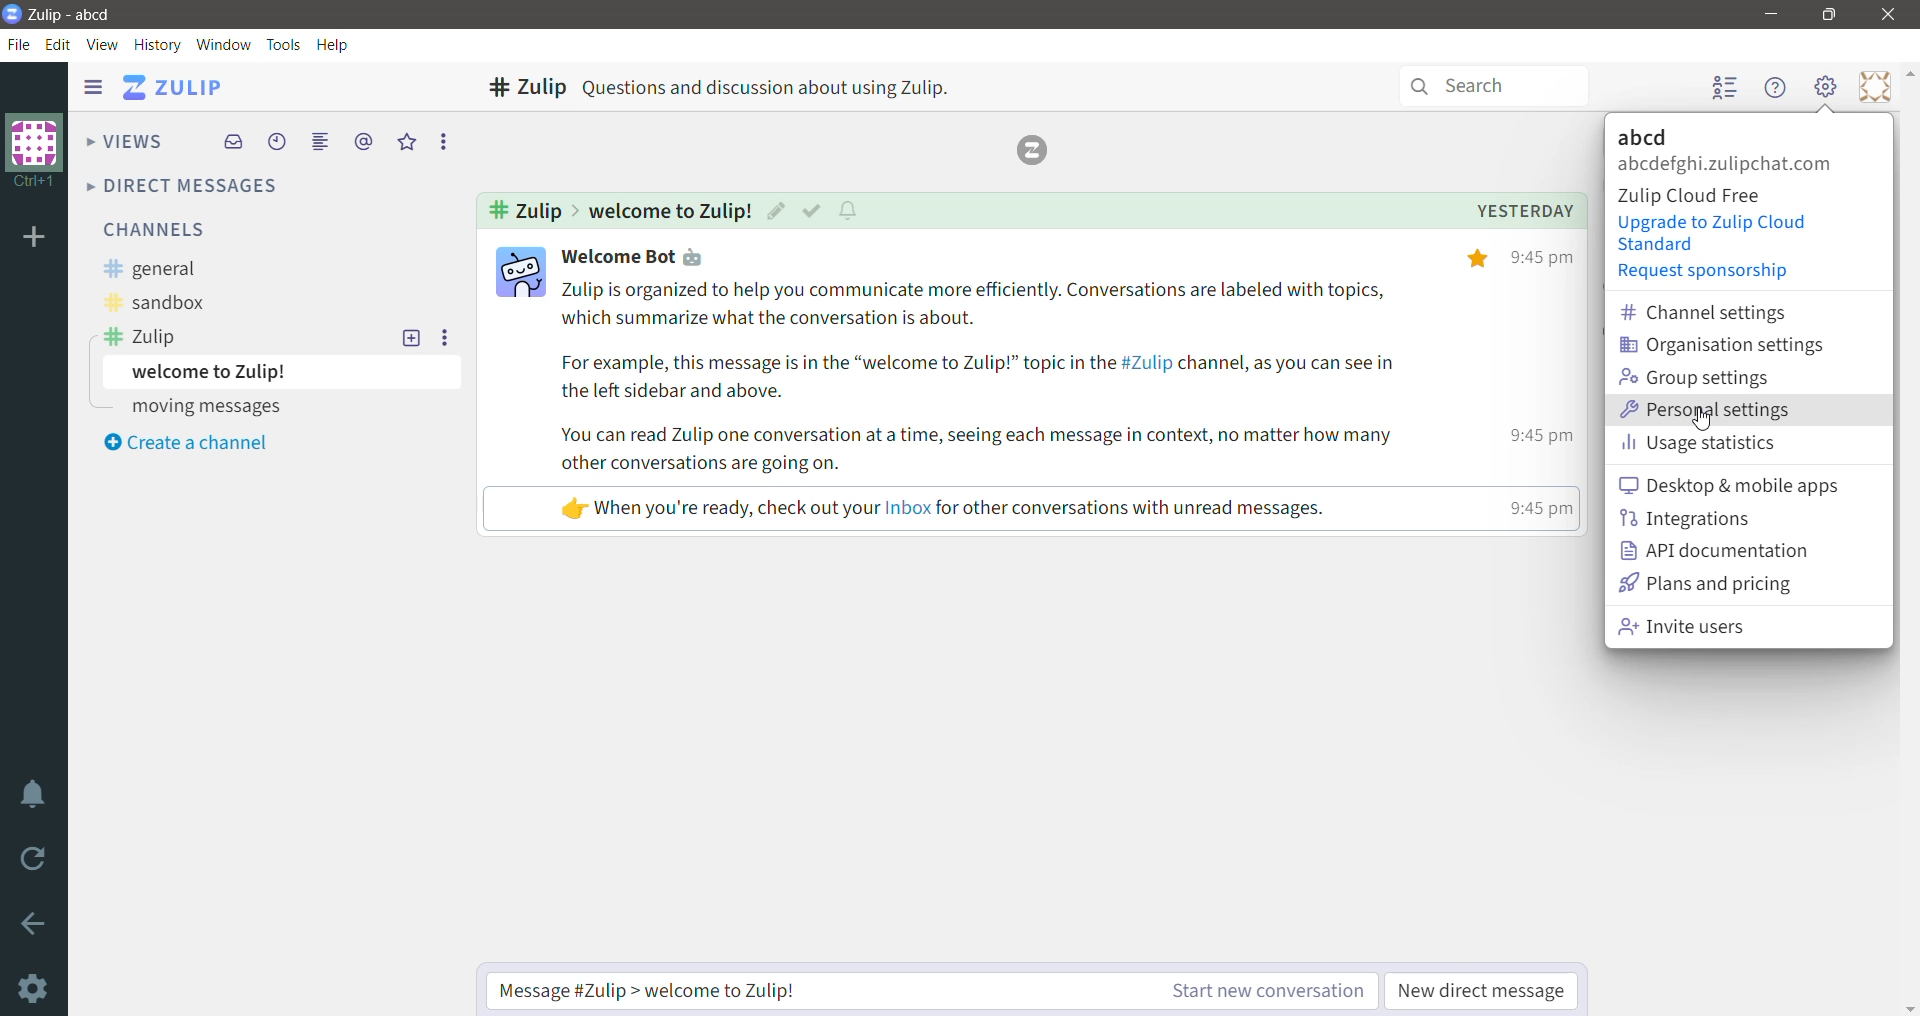 Image resolution: width=1920 pixels, height=1016 pixels. I want to click on Zulip is organized to help you communicate more efficiently. Conversations are labeled with topics,
which summarize what the conversation is about.
For example, this message is in the “welcome to Zulip!” topic in the #Zulip channel, as you can see in
the left sidebar and above.
You can read Zulip one conversation at a time, seeing each message in context, no matter how many
other conversations are going on., so click(993, 377).